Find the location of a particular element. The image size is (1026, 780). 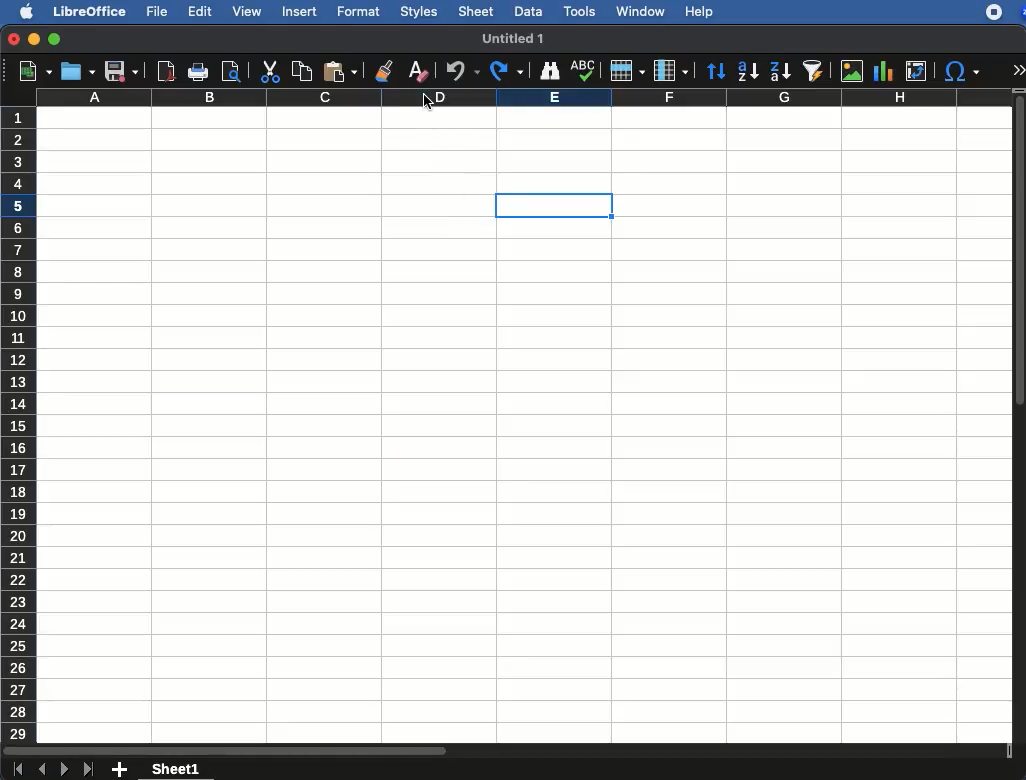

redo is located at coordinates (507, 71).